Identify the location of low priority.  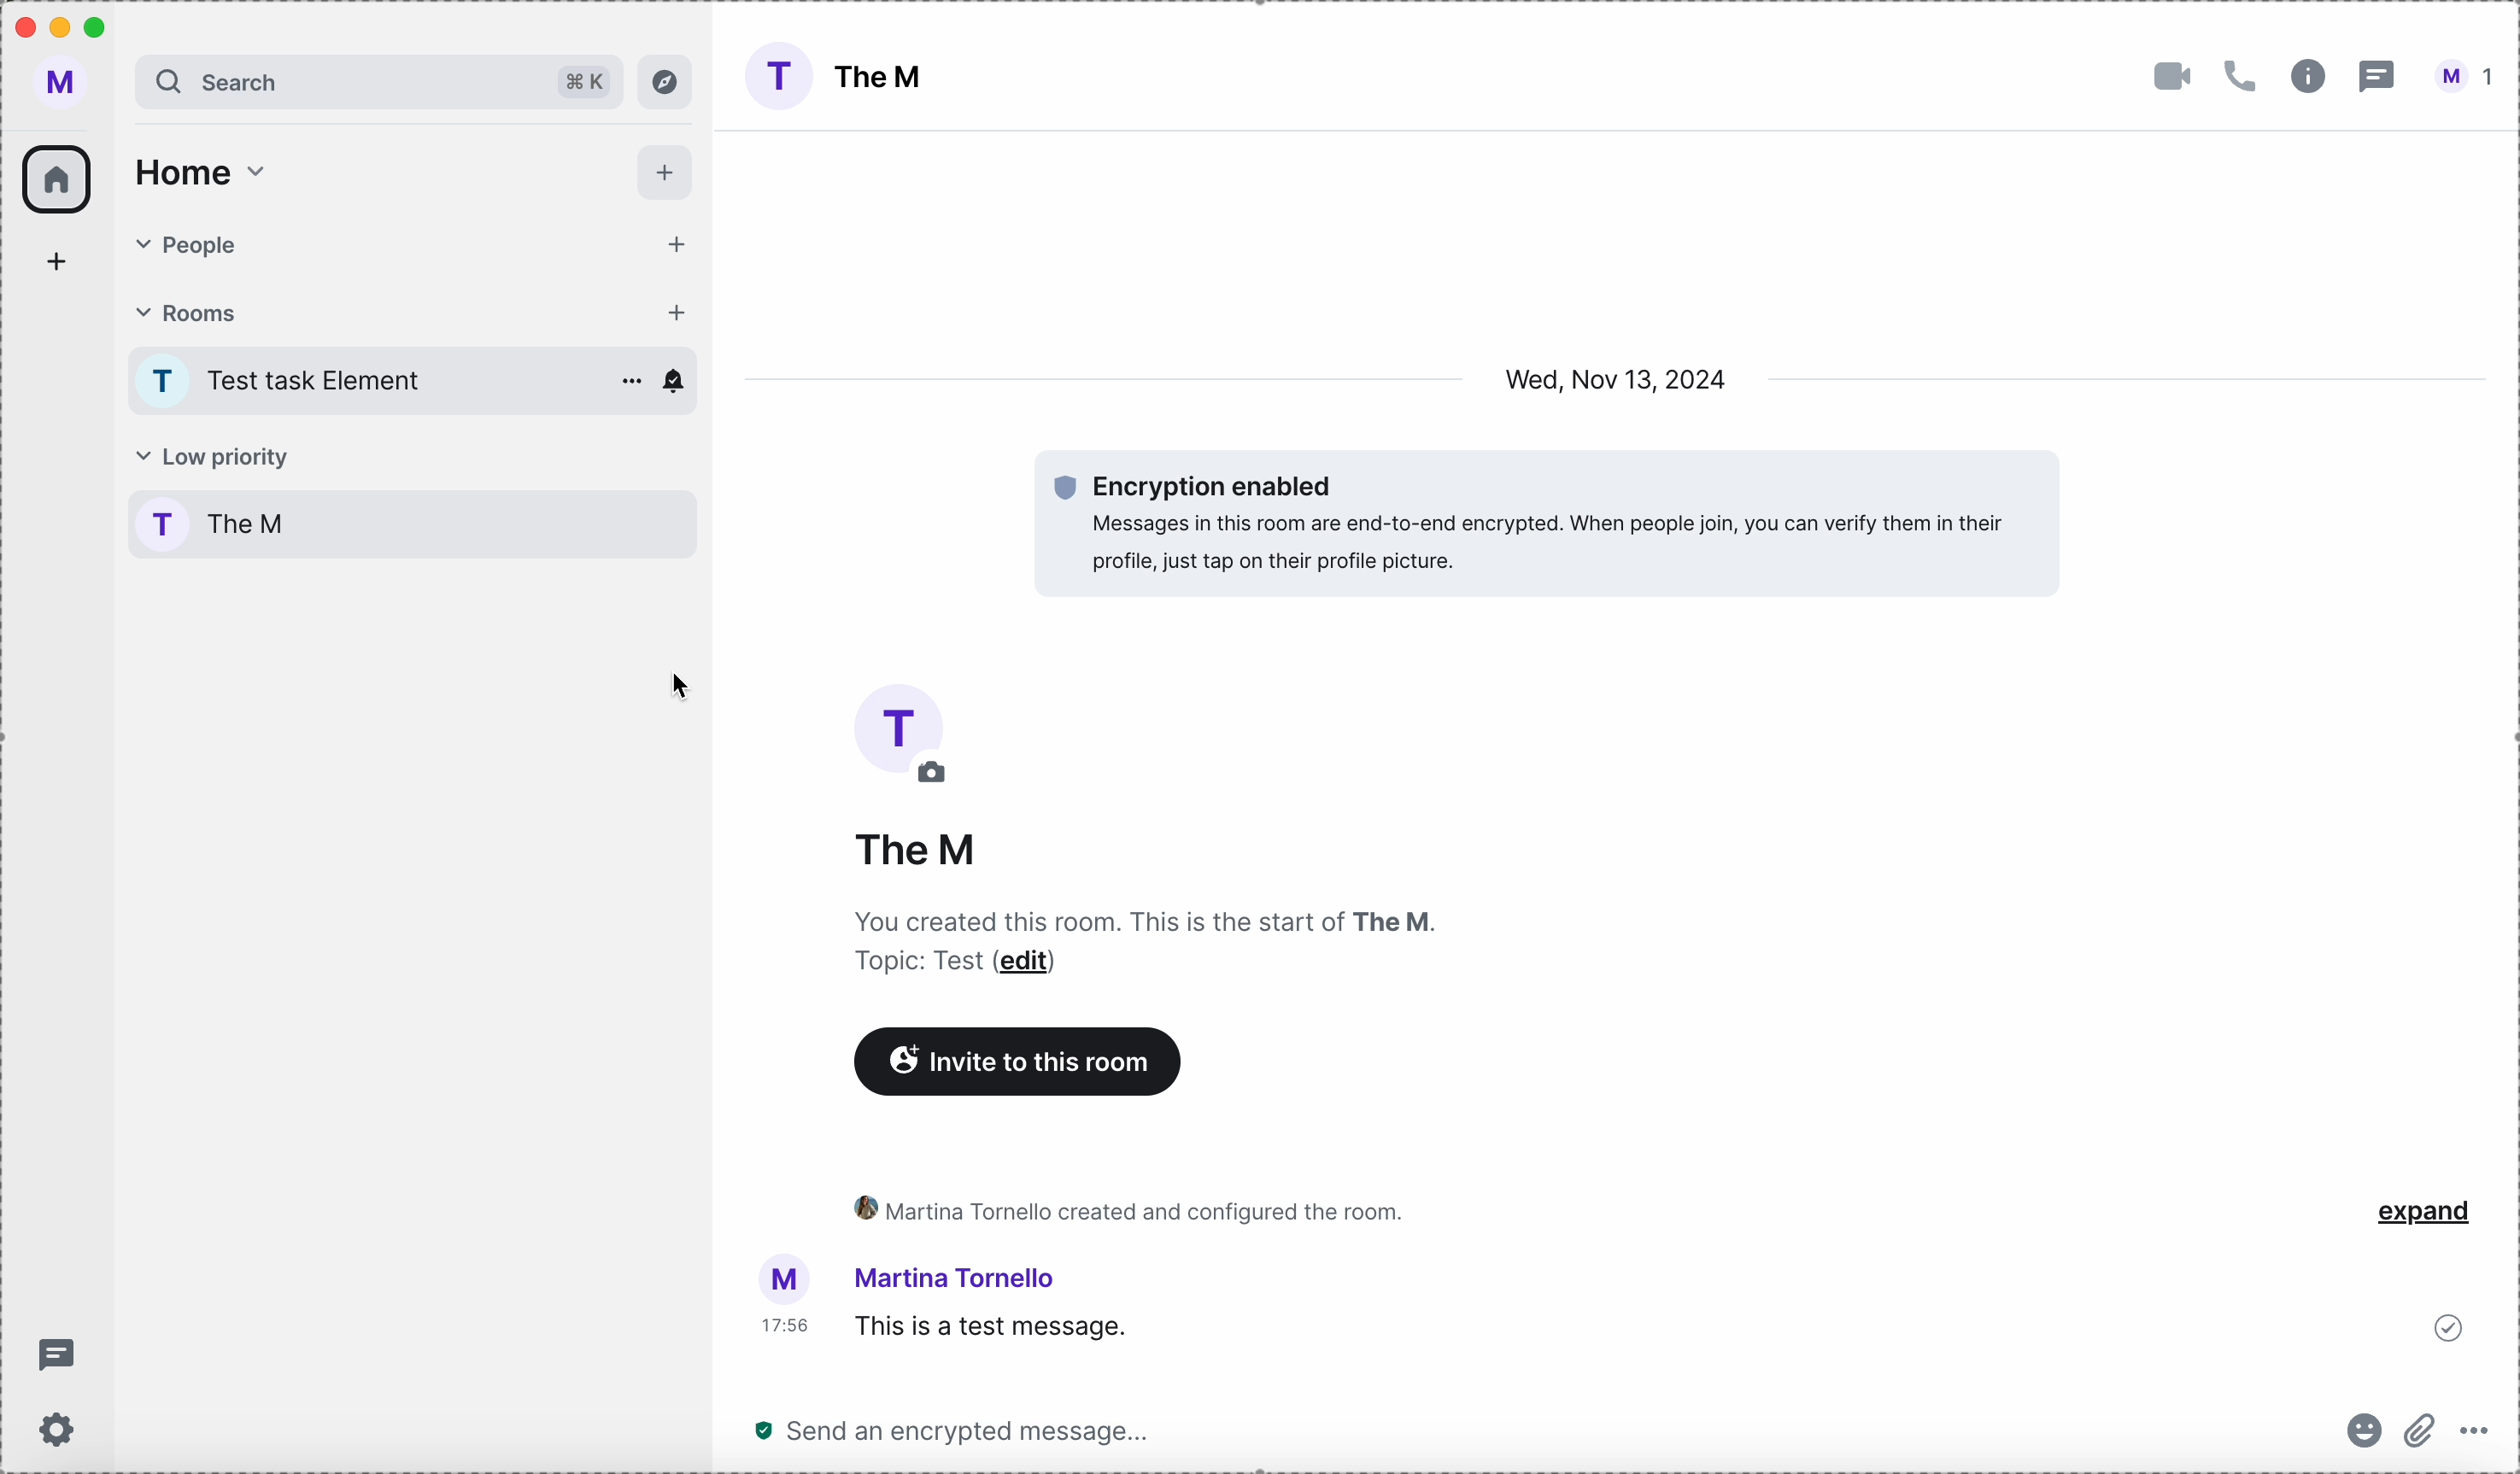
(212, 458).